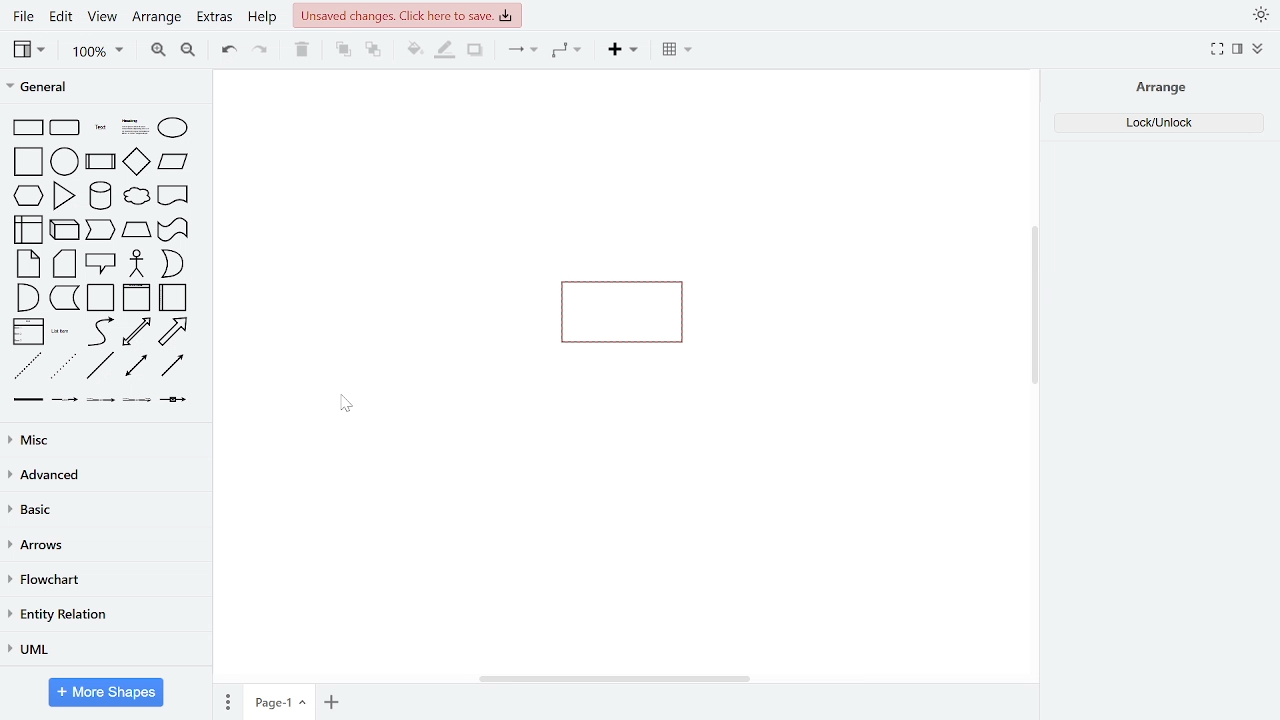 The height and width of the screenshot is (720, 1280). What do you see at coordinates (22, 16) in the screenshot?
I see `file` at bounding box center [22, 16].